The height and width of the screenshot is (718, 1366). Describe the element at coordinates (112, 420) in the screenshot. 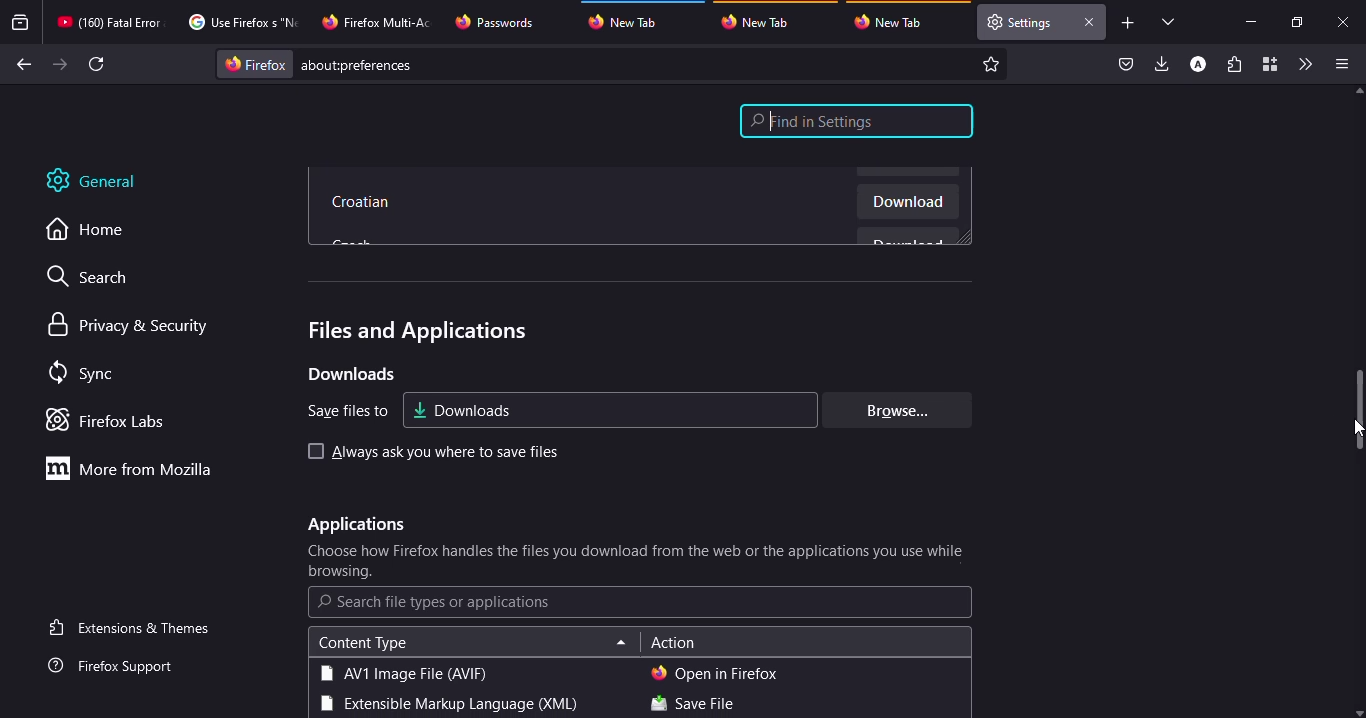

I see `firefox labs` at that location.